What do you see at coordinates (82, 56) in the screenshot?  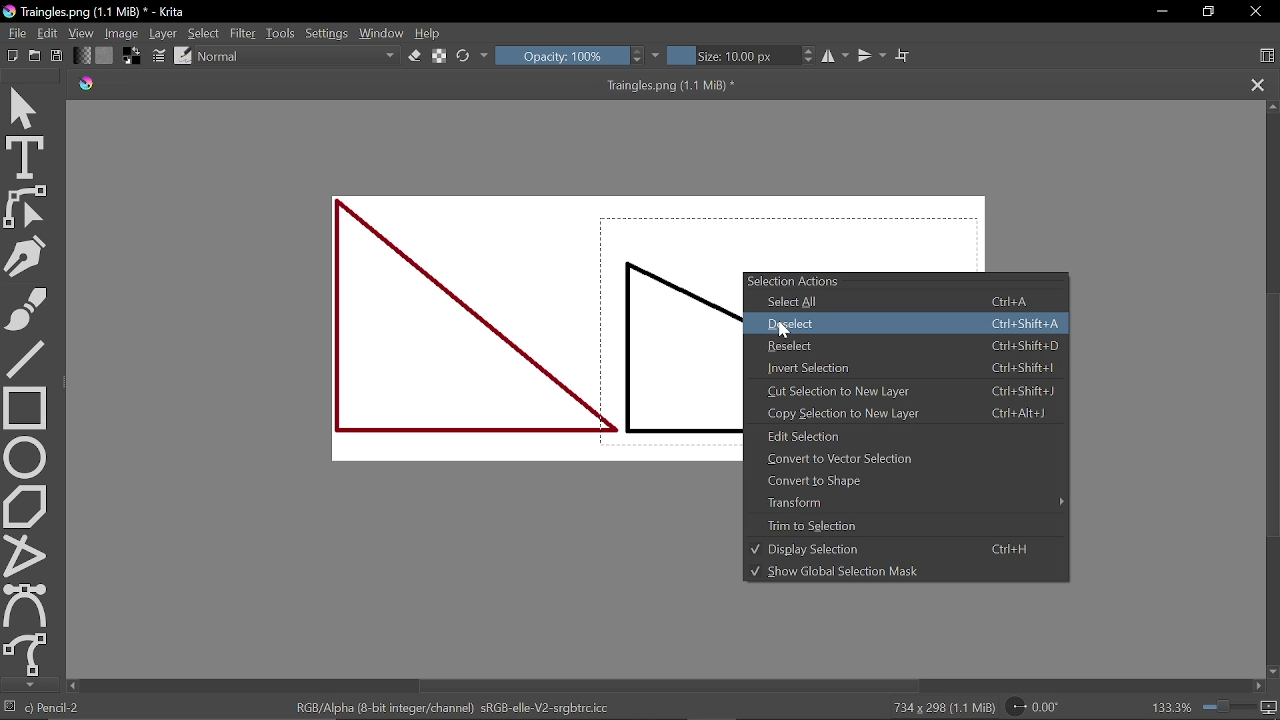 I see `Fill pattern` at bounding box center [82, 56].